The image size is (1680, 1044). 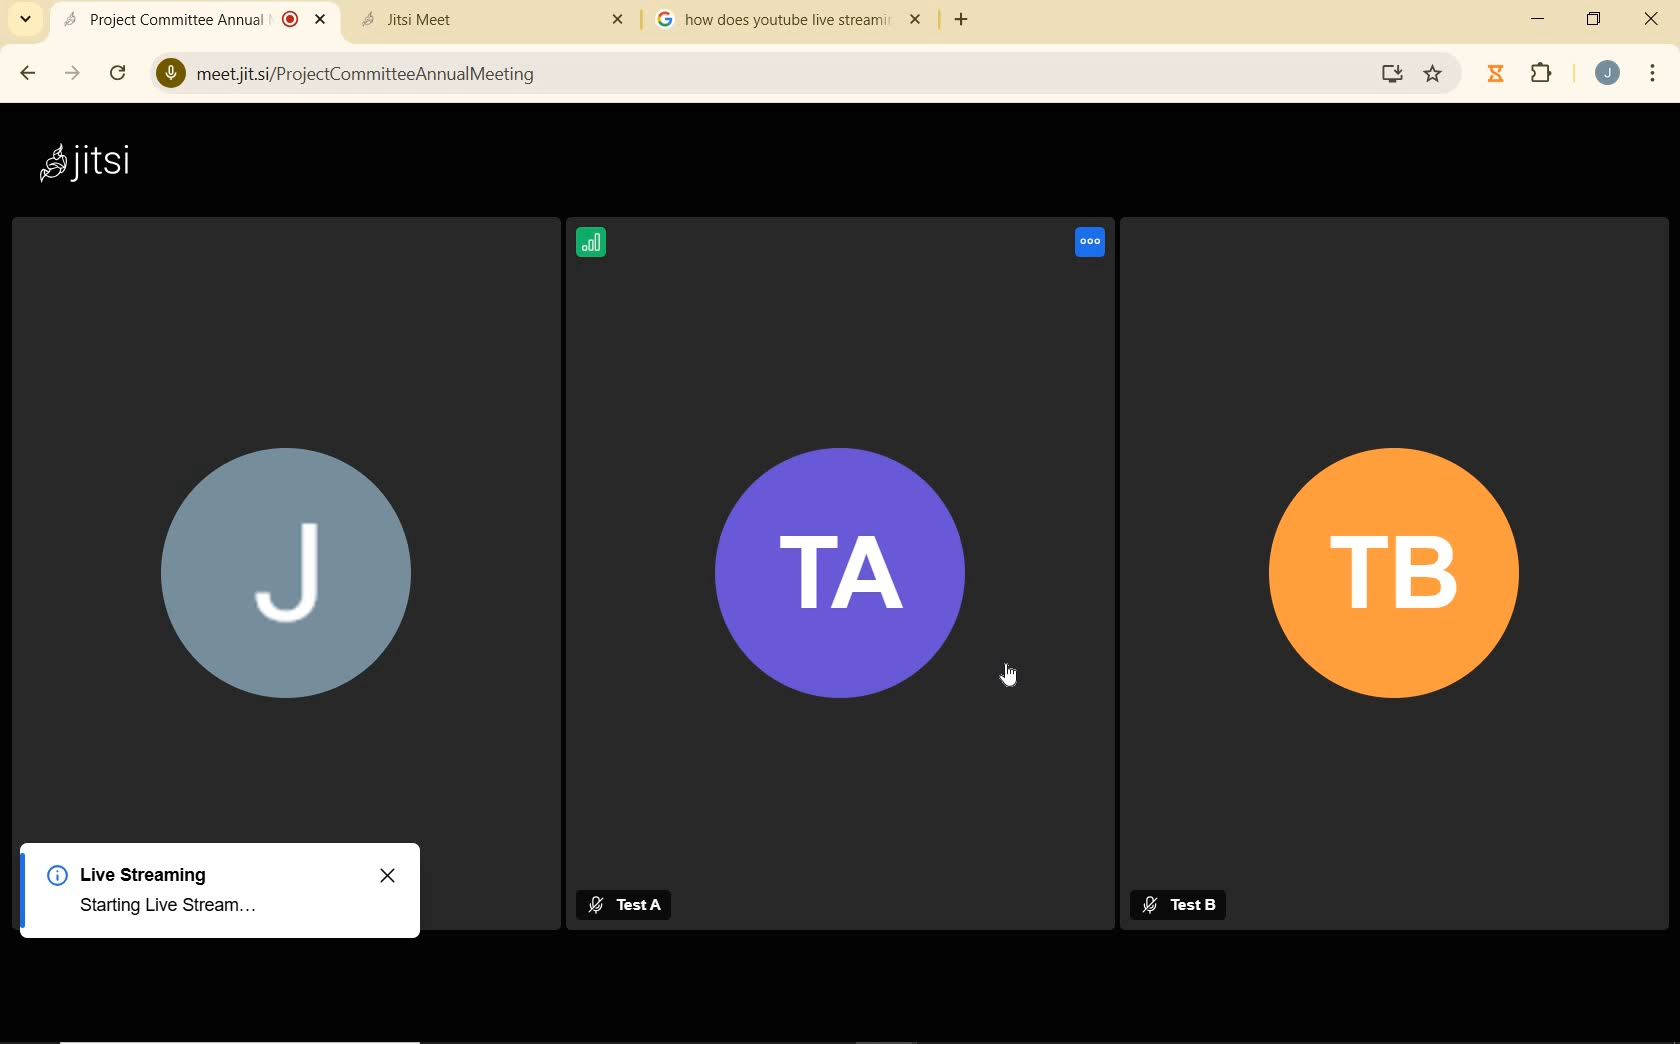 I want to click on current open tab, so click(x=176, y=19).